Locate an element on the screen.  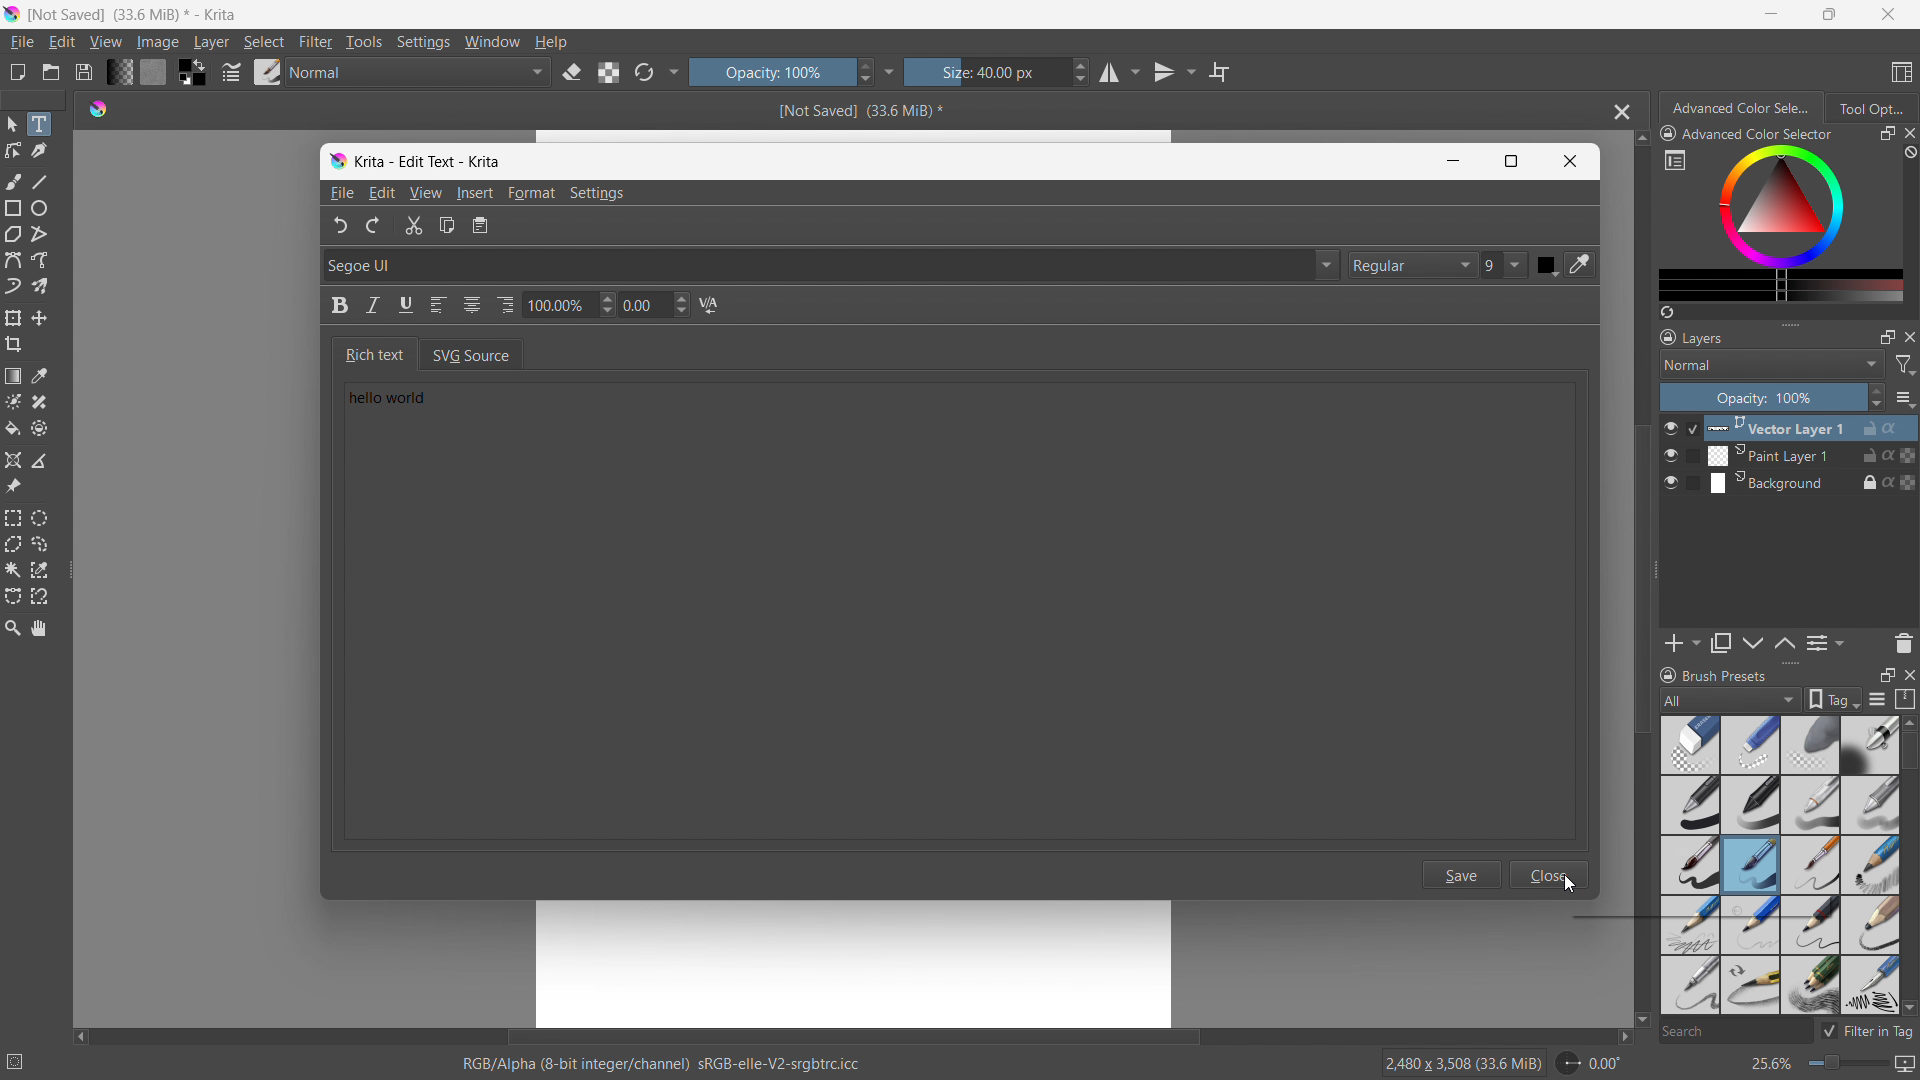
select is located at coordinates (263, 42).